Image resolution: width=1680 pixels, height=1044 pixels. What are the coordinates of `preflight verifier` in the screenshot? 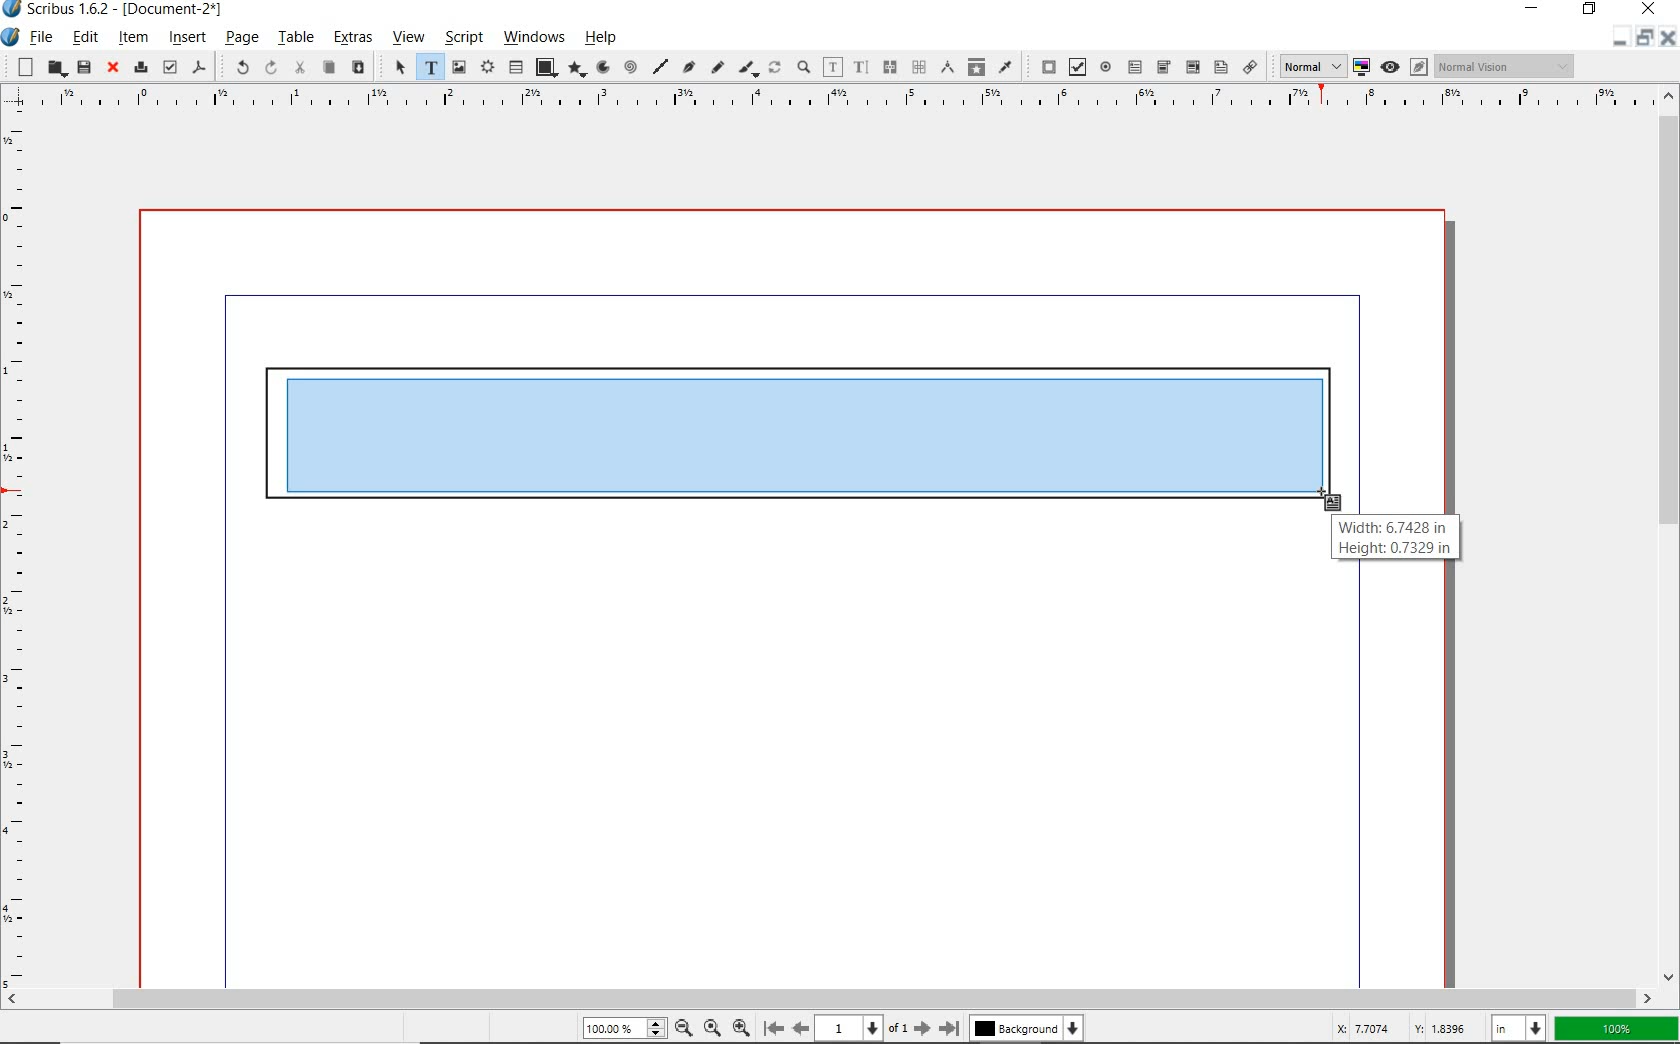 It's located at (169, 67).